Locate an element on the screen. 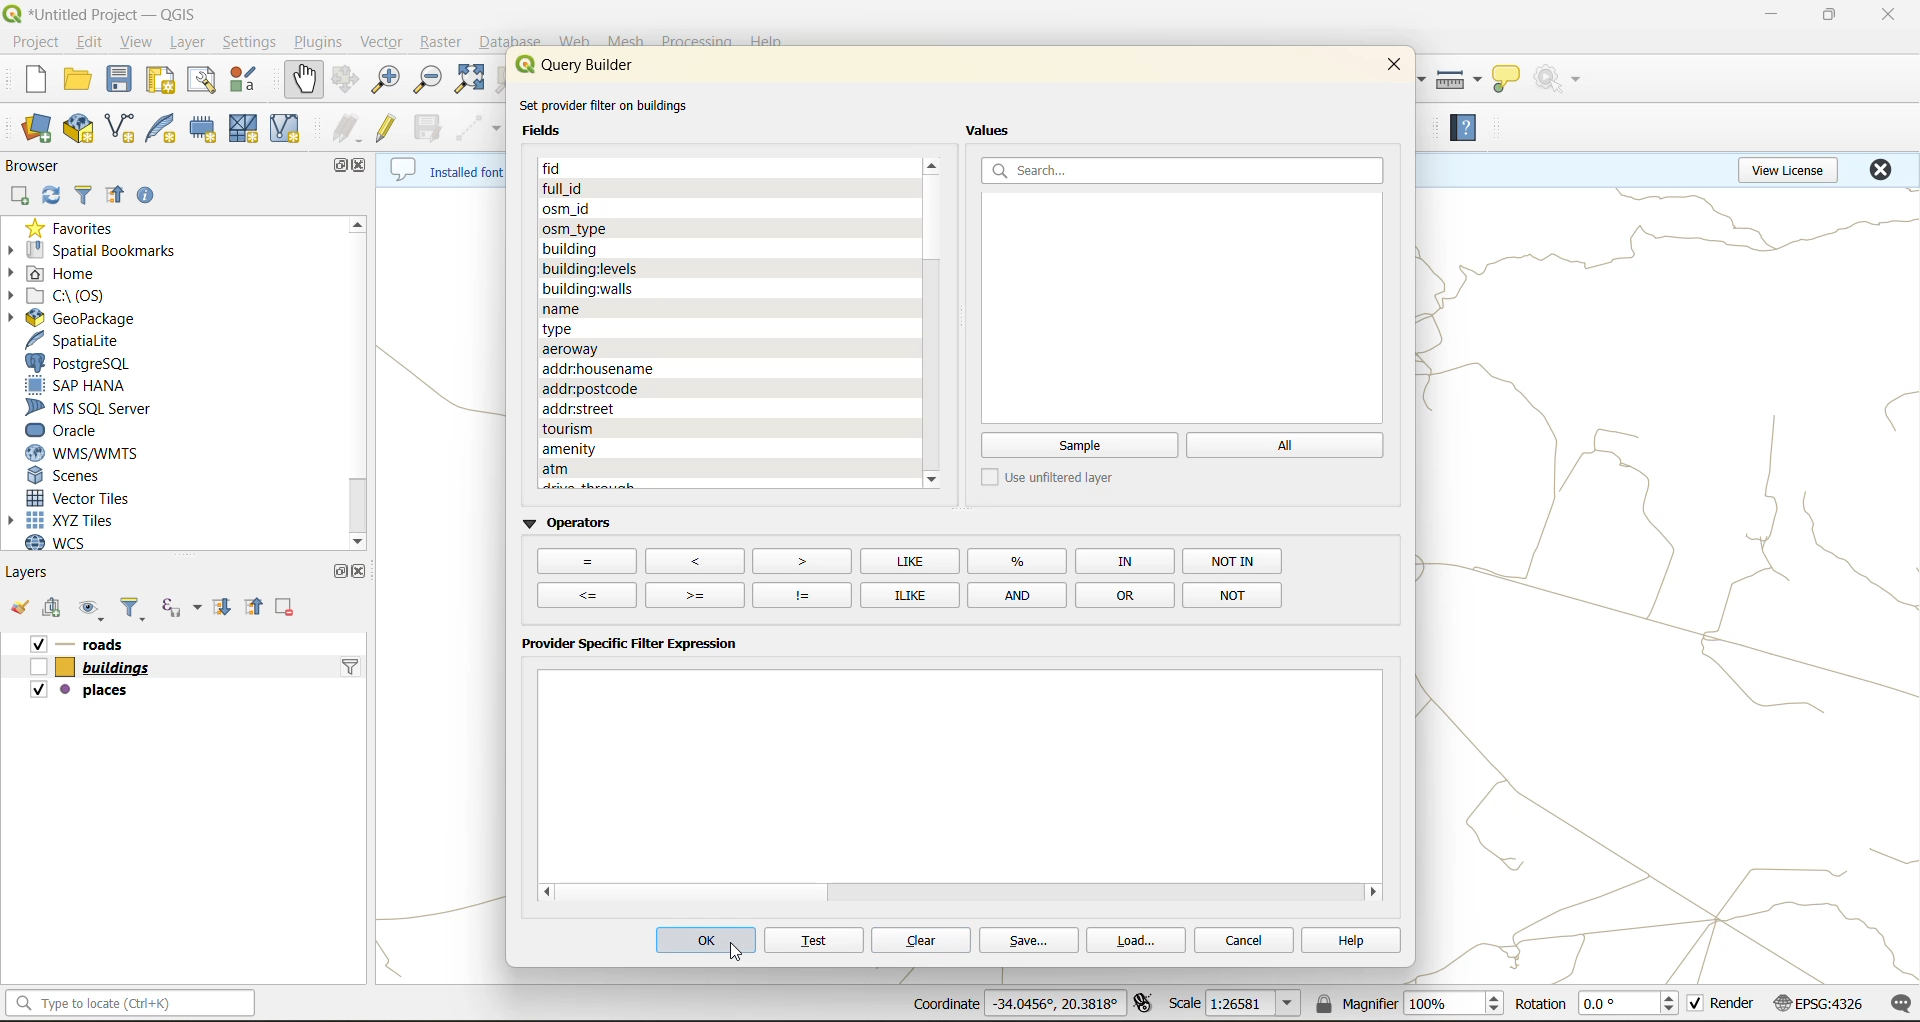 Image resolution: width=1920 pixels, height=1022 pixels. filter by expression is located at coordinates (181, 610).